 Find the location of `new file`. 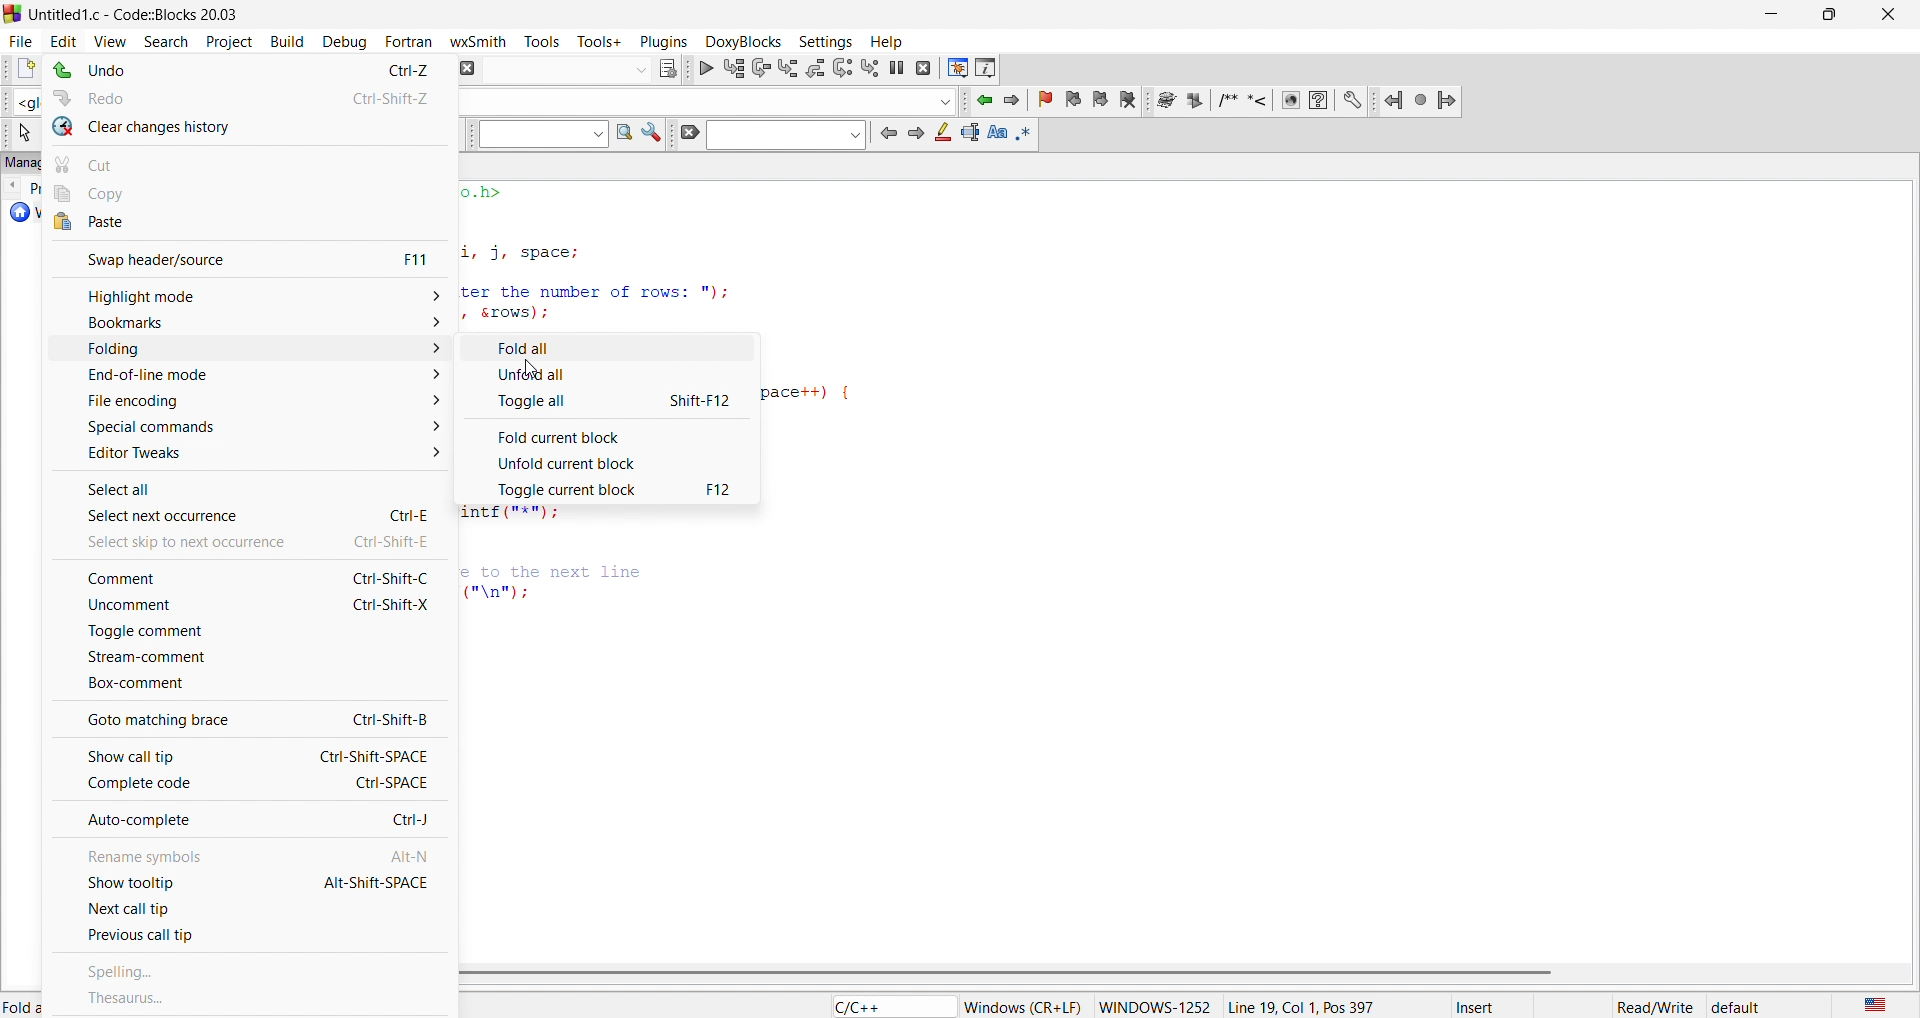

new file is located at coordinates (18, 70).